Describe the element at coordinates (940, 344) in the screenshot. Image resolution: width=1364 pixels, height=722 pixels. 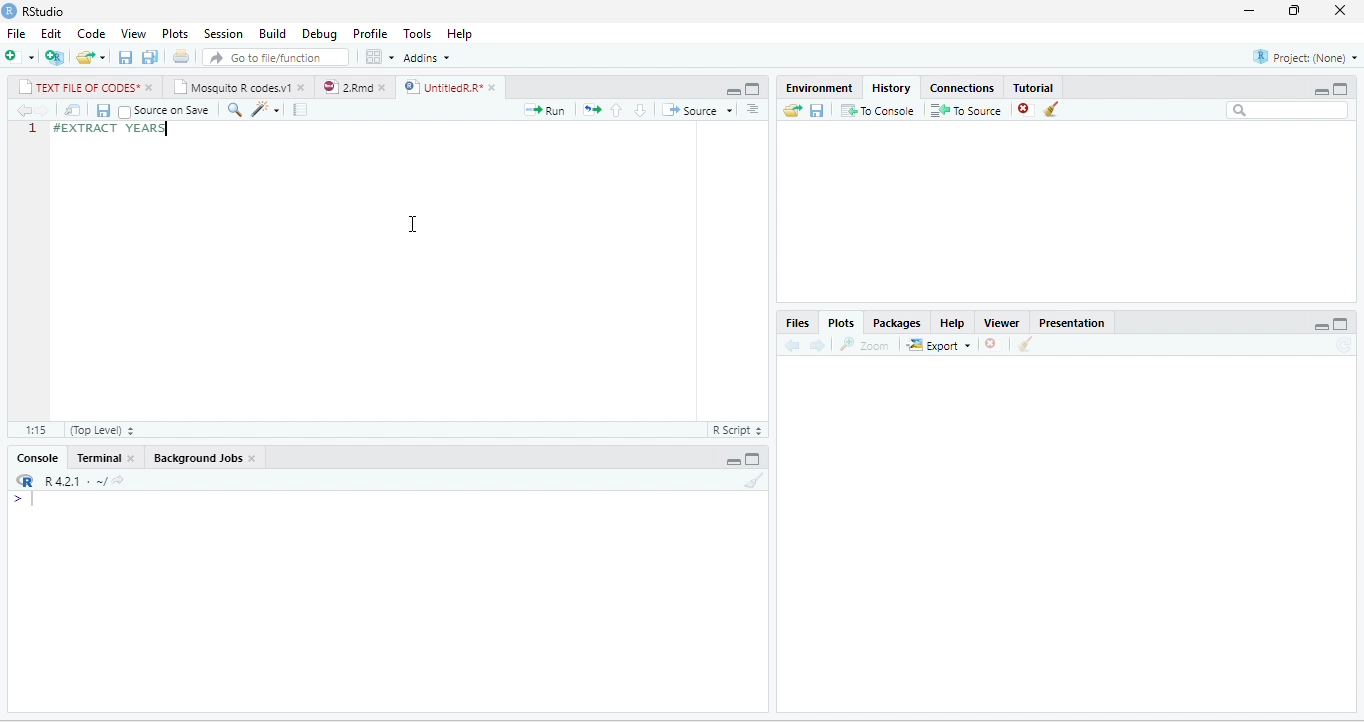
I see `Export` at that location.